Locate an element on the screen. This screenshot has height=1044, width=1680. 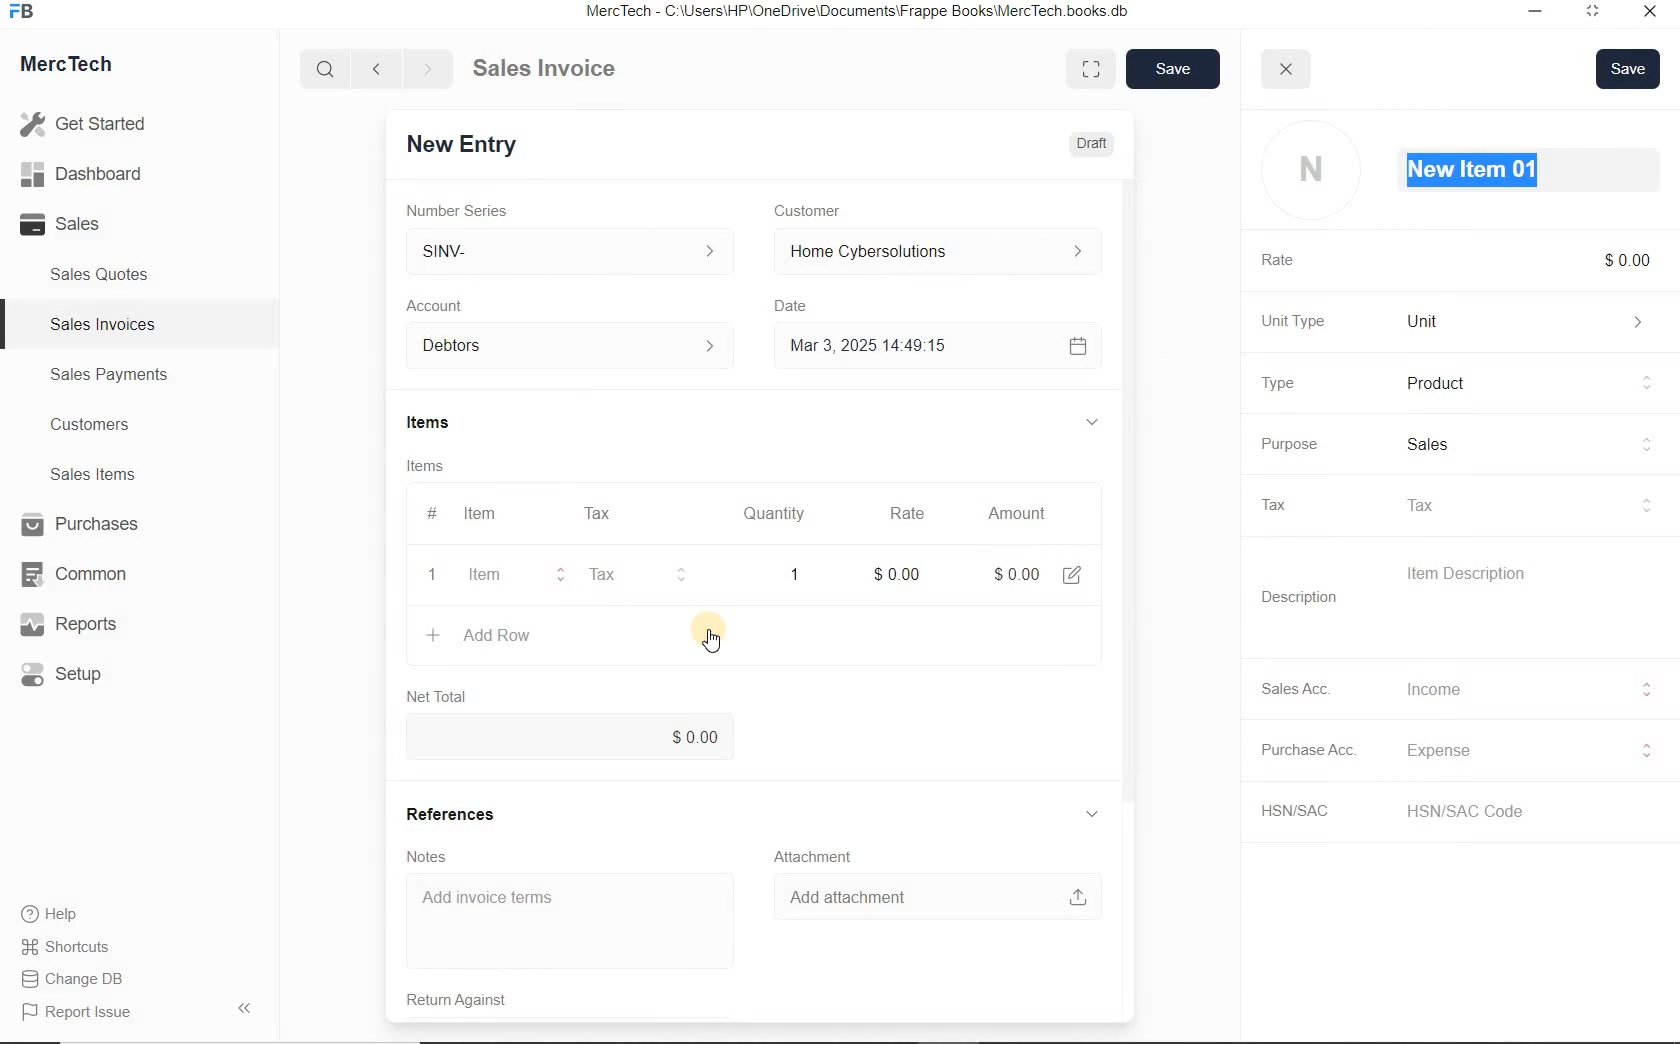
Sales Items is located at coordinates (106, 474).